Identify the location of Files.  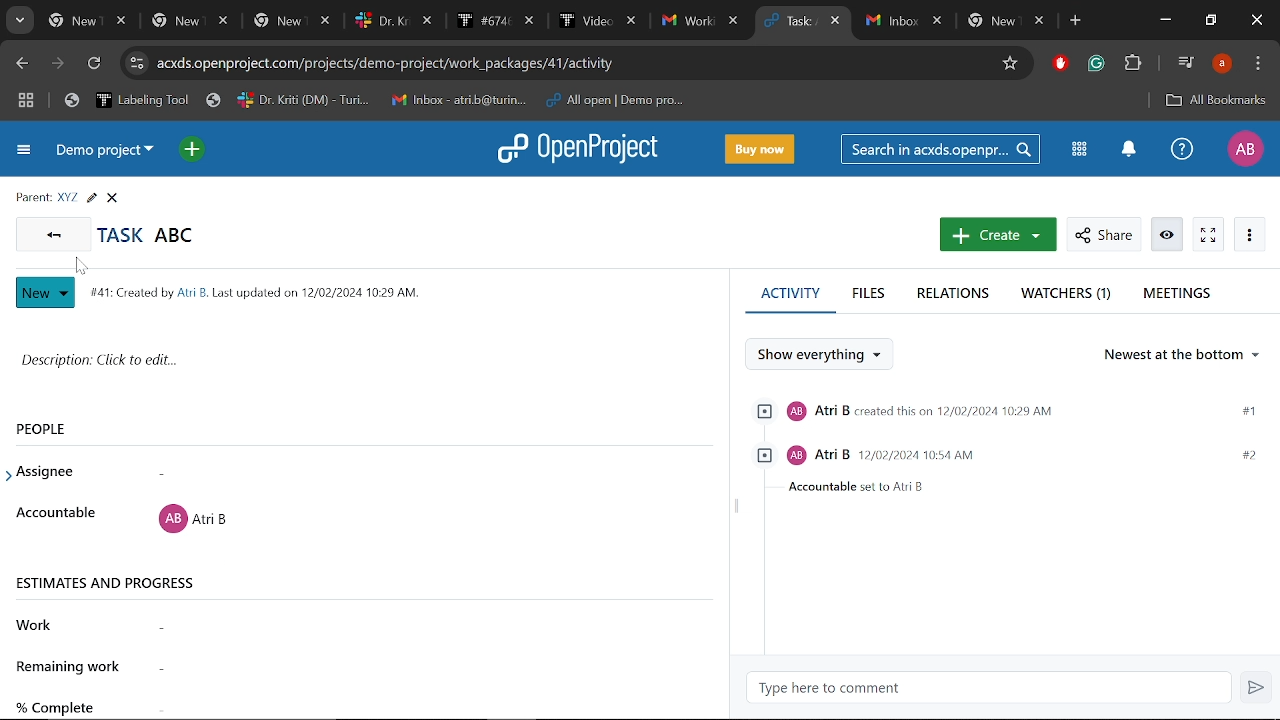
(869, 293).